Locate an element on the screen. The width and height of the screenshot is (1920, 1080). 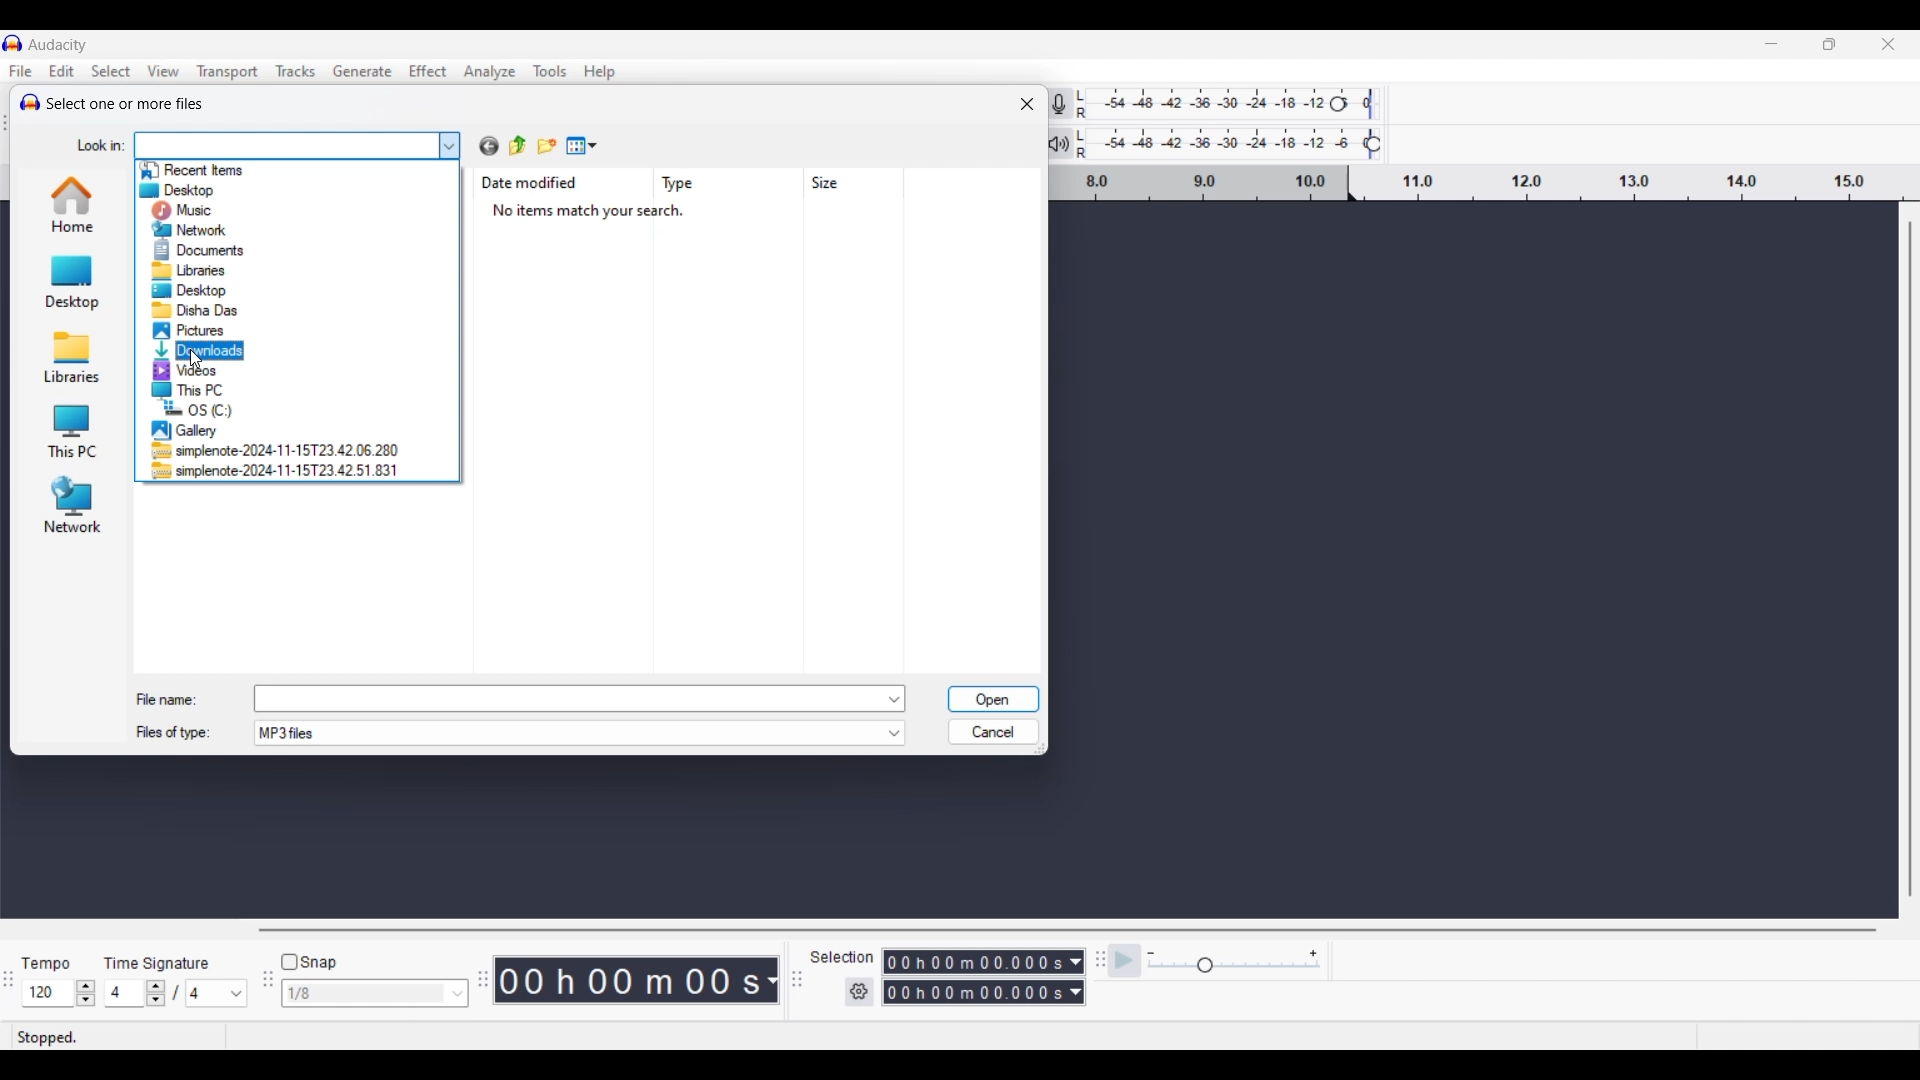
cursor is located at coordinates (196, 357).